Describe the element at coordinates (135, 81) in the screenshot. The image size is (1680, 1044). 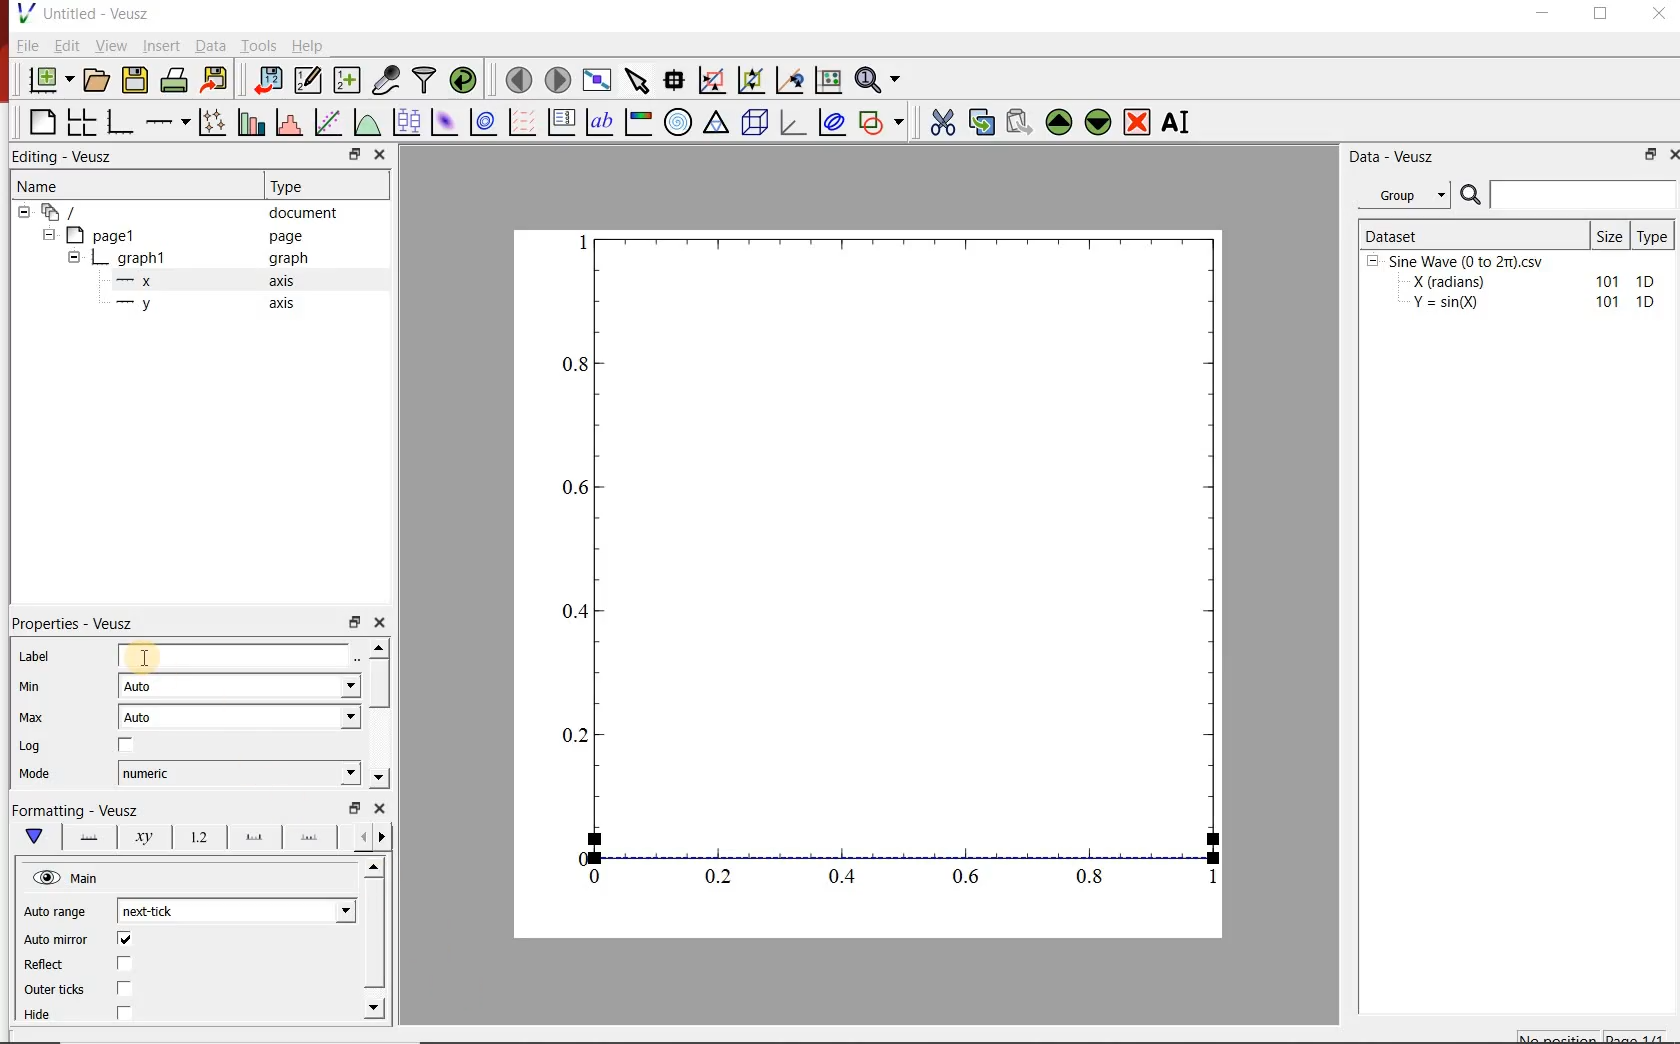
I see `save document` at that location.